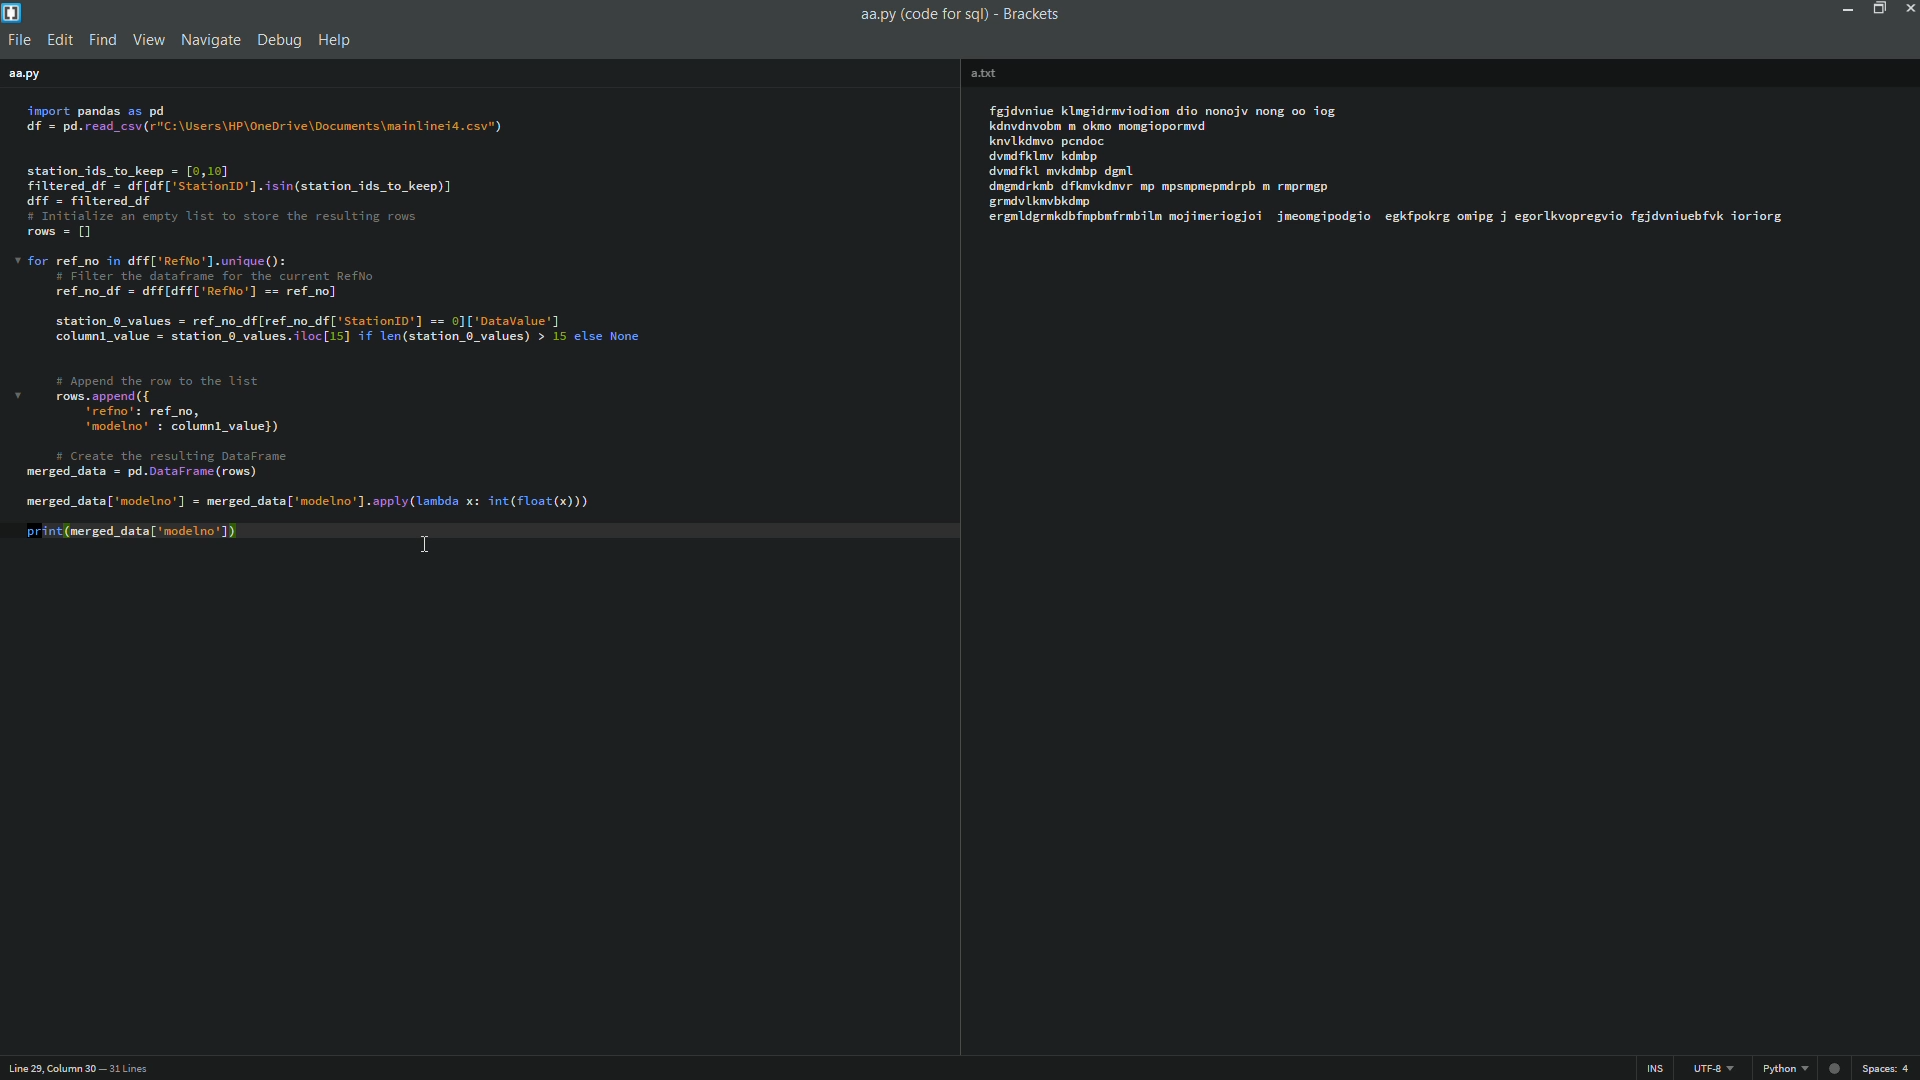 The height and width of the screenshot is (1080, 1920). Describe the element at coordinates (988, 71) in the screenshot. I see `file name` at that location.